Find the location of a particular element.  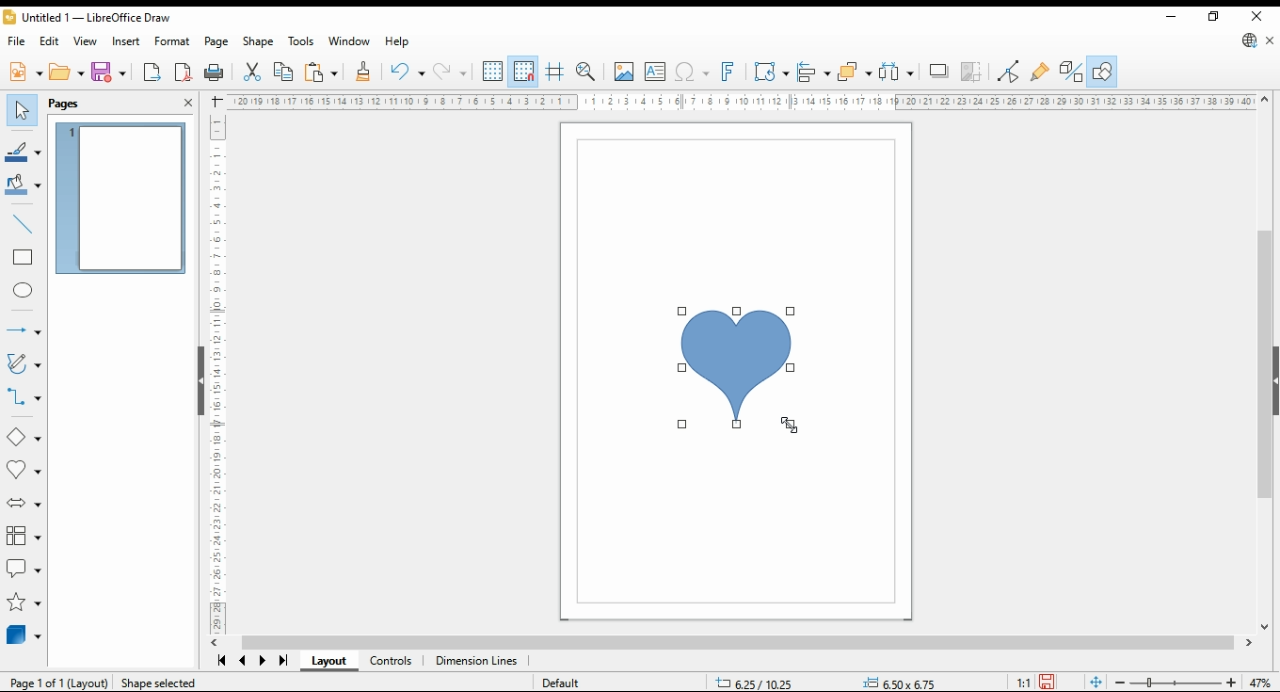

arrange is located at coordinates (855, 72).